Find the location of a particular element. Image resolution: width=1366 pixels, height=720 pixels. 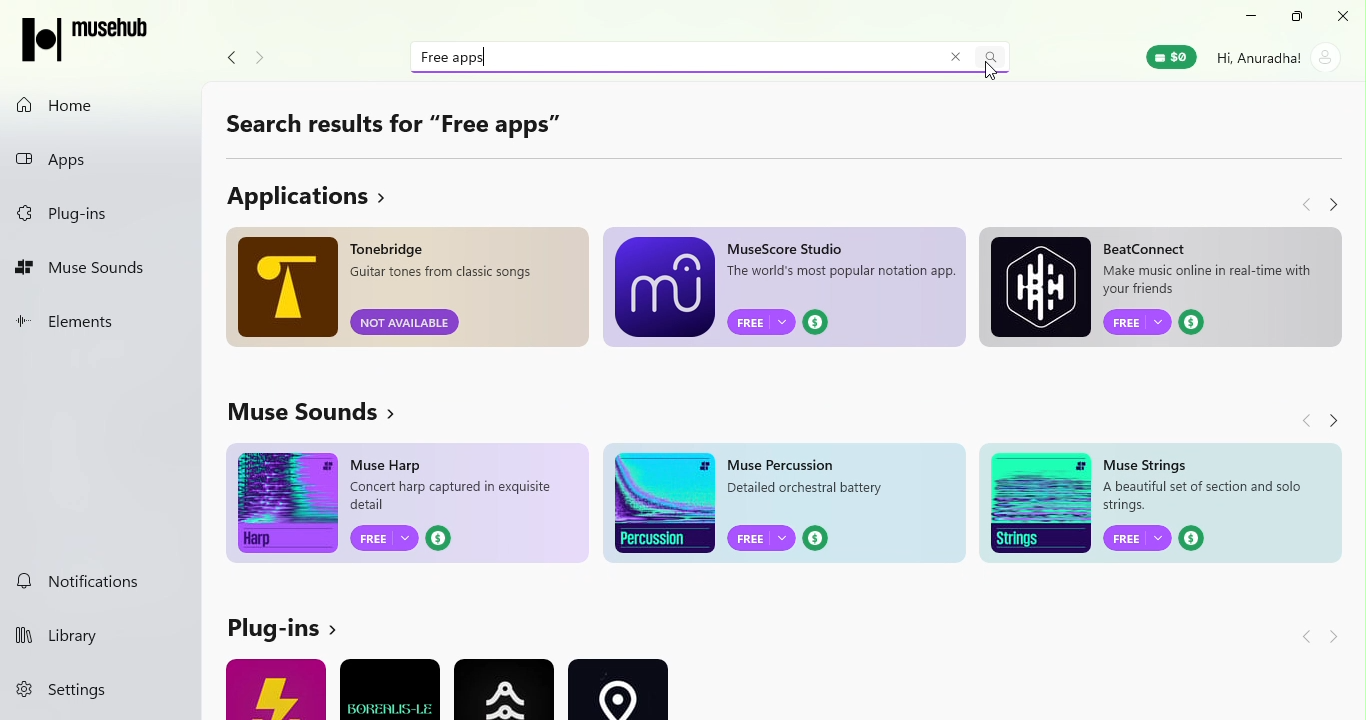

settings is located at coordinates (94, 693).